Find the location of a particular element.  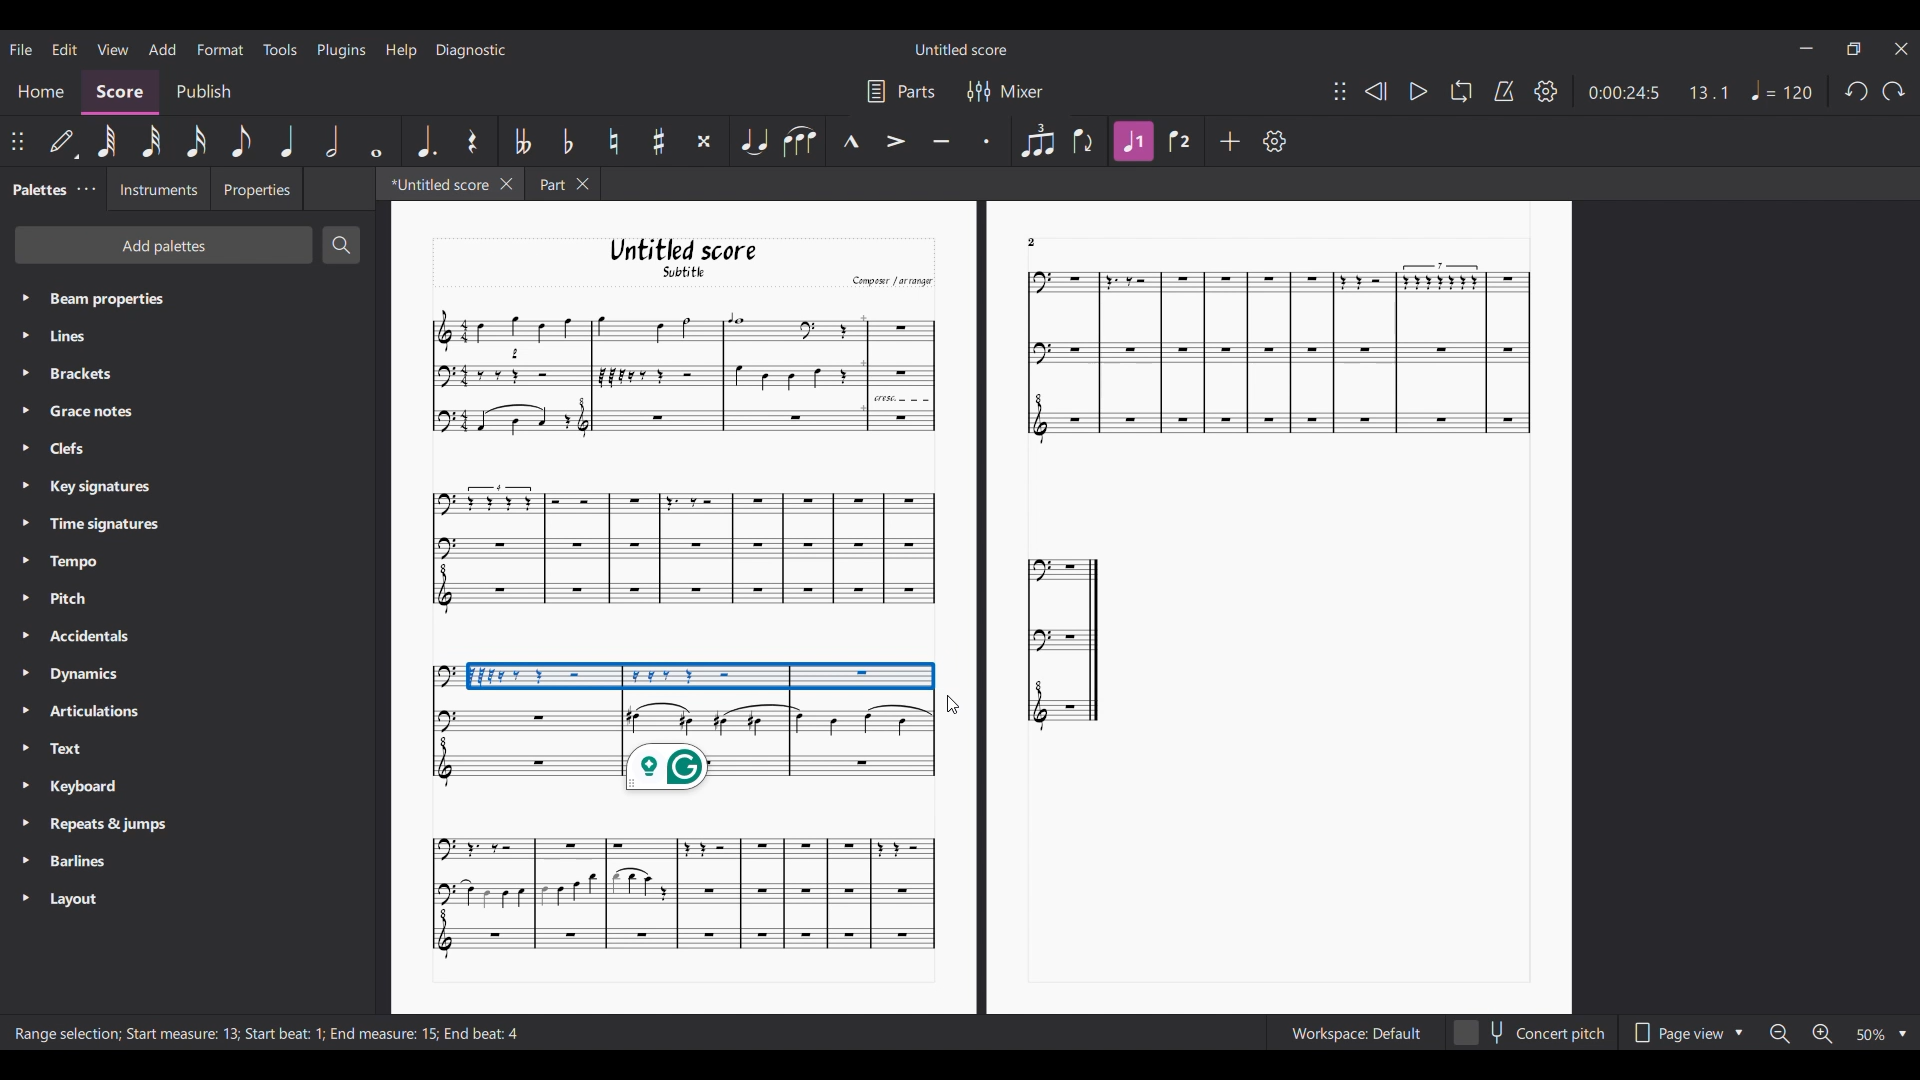

Move toolbar is located at coordinates (1340, 91).